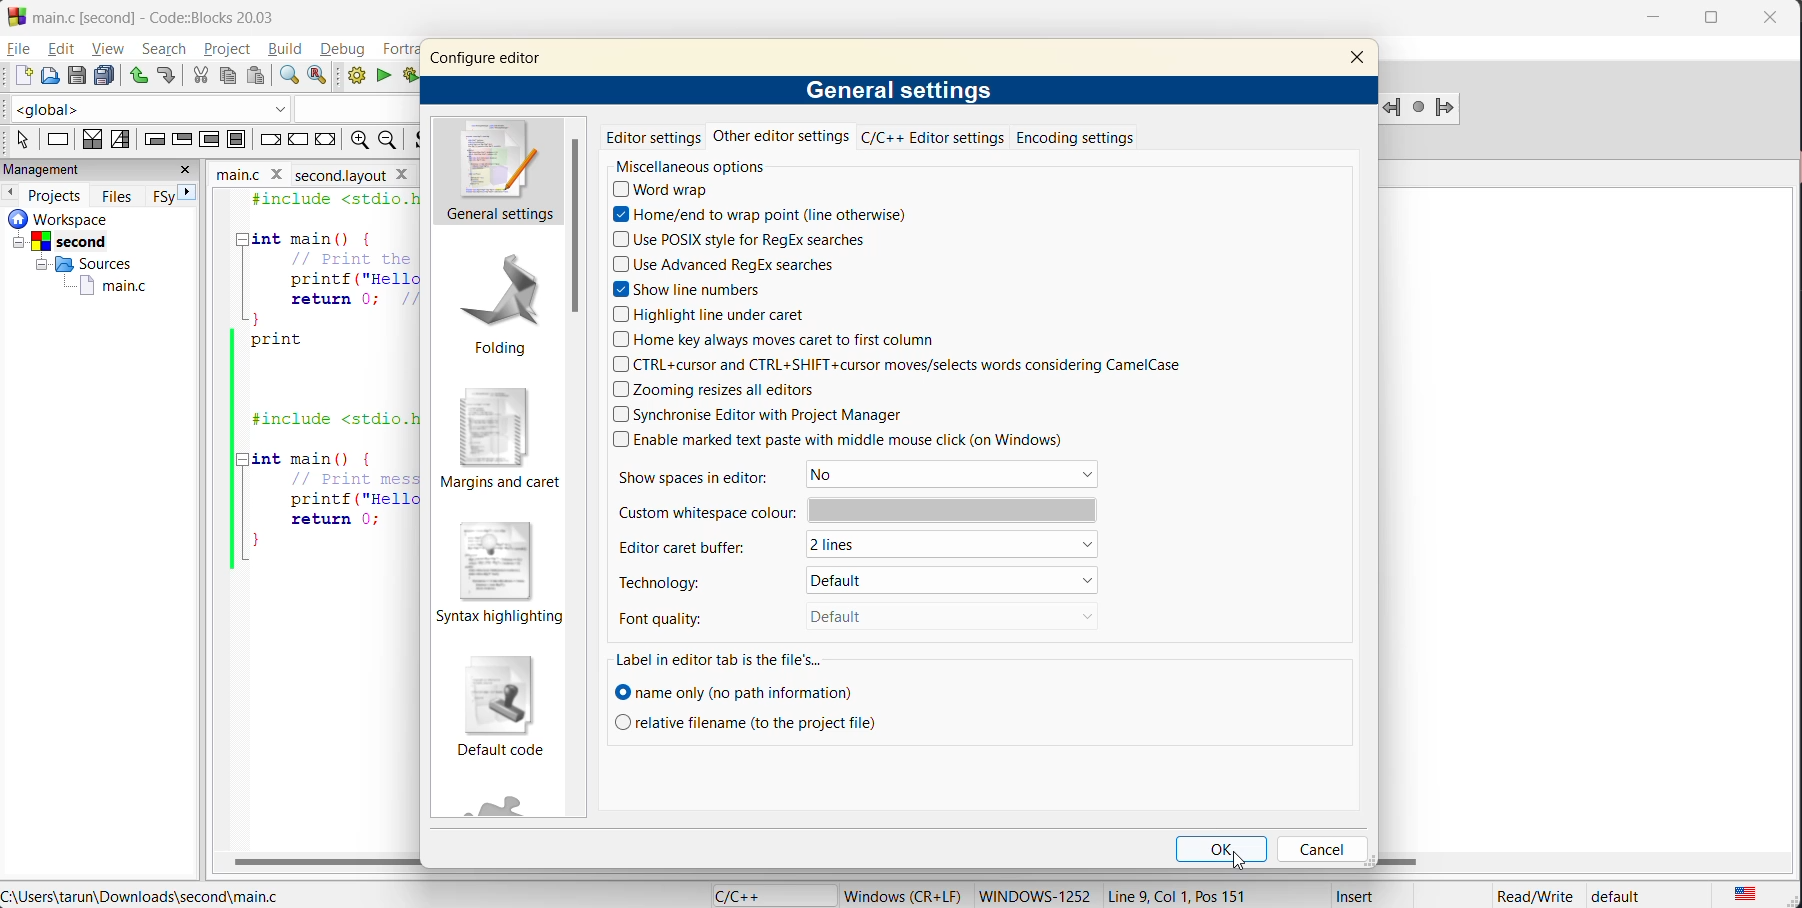 This screenshot has width=1802, height=908. I want to click on No, so click(942, 476).